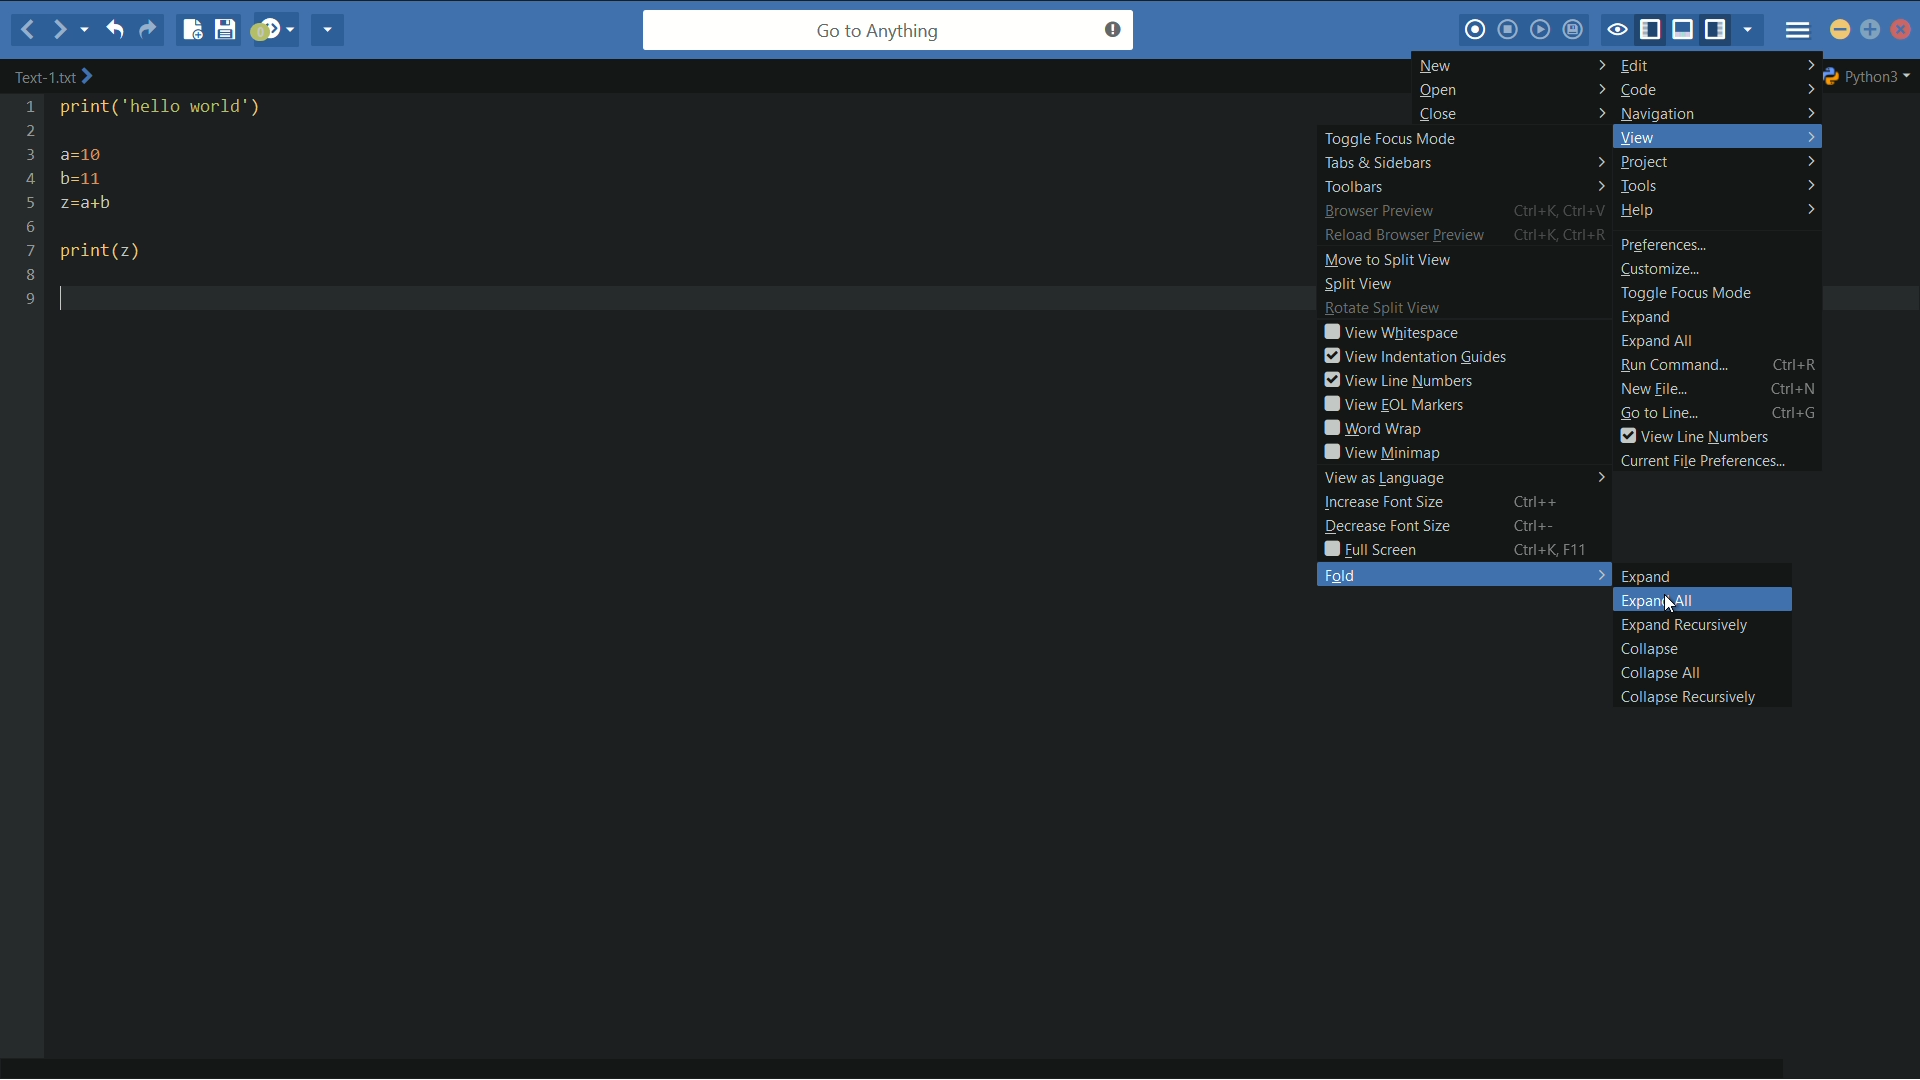 The width and height of the screenshot is (1920, 1080). Describe the element at coordinates (1513, 65) in the screenshot. I see `new` at that location.